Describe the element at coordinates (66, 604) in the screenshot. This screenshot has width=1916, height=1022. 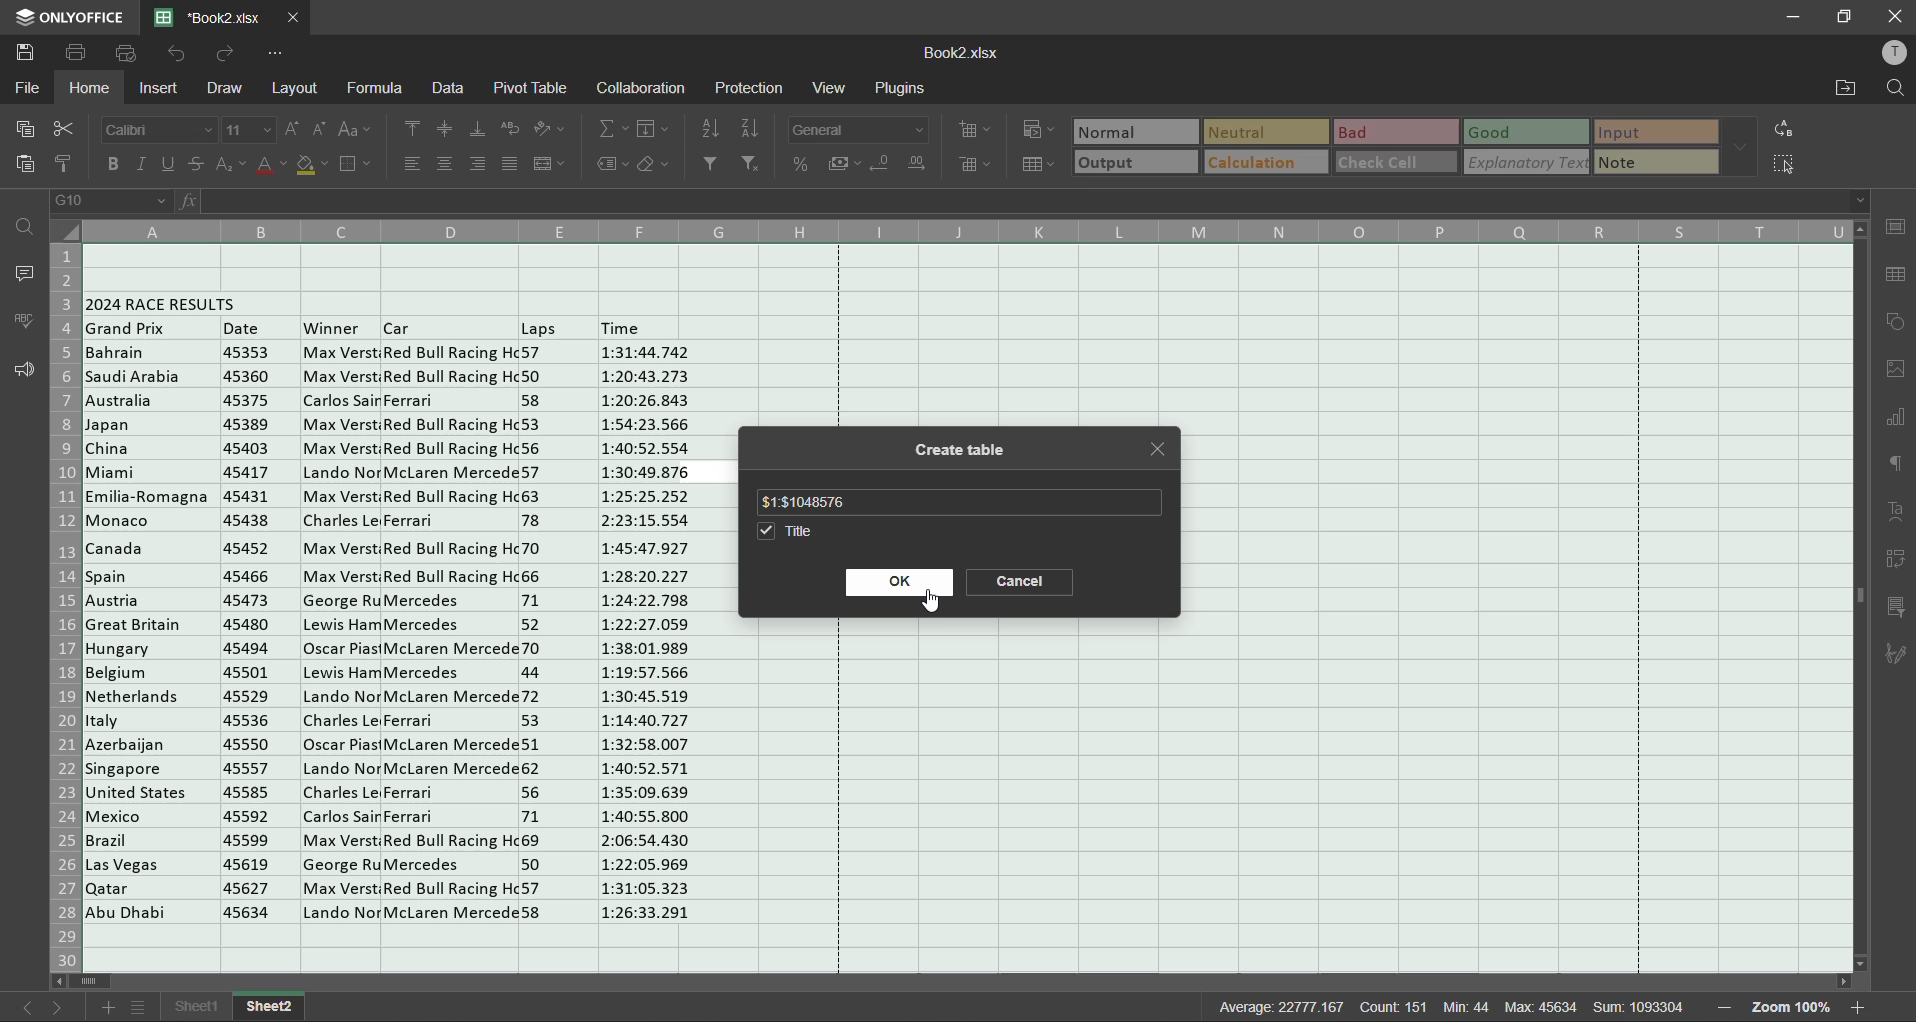
I see `row numbers` at that location.